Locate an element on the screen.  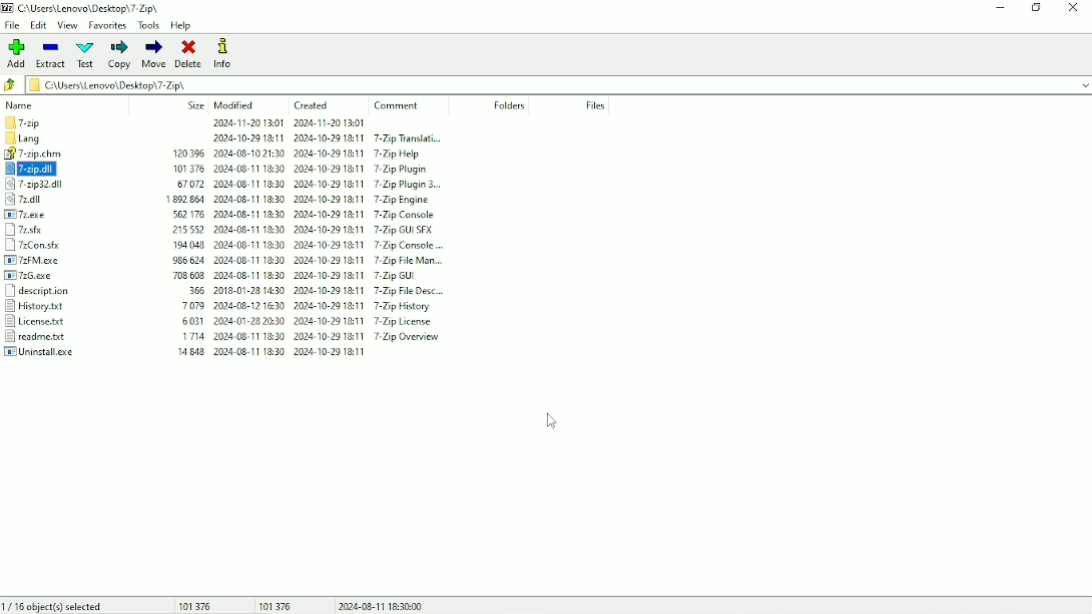
MEE GT ew sewaen is located at coordinates (291, 354).